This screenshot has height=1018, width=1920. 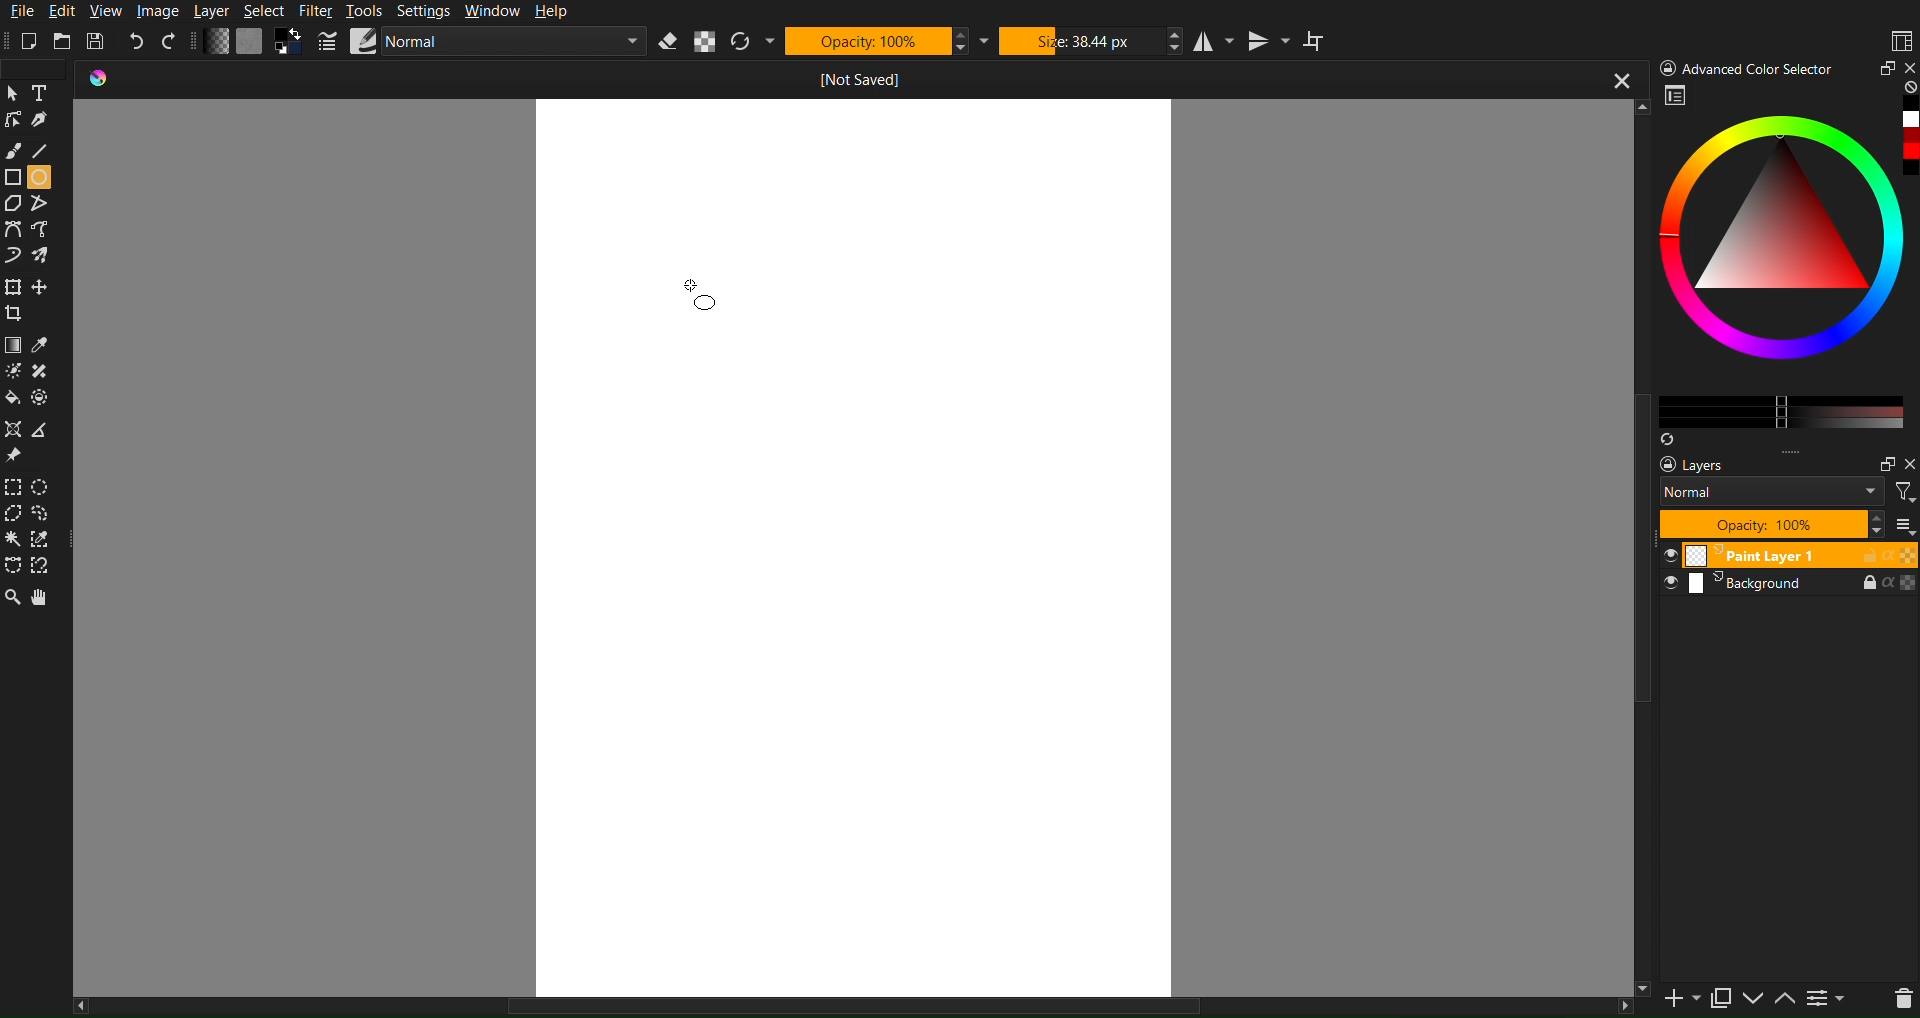 What do you see at coordinates (17, 454) in the screenshot?
I see `Pin` at bounding box center [17, 454].